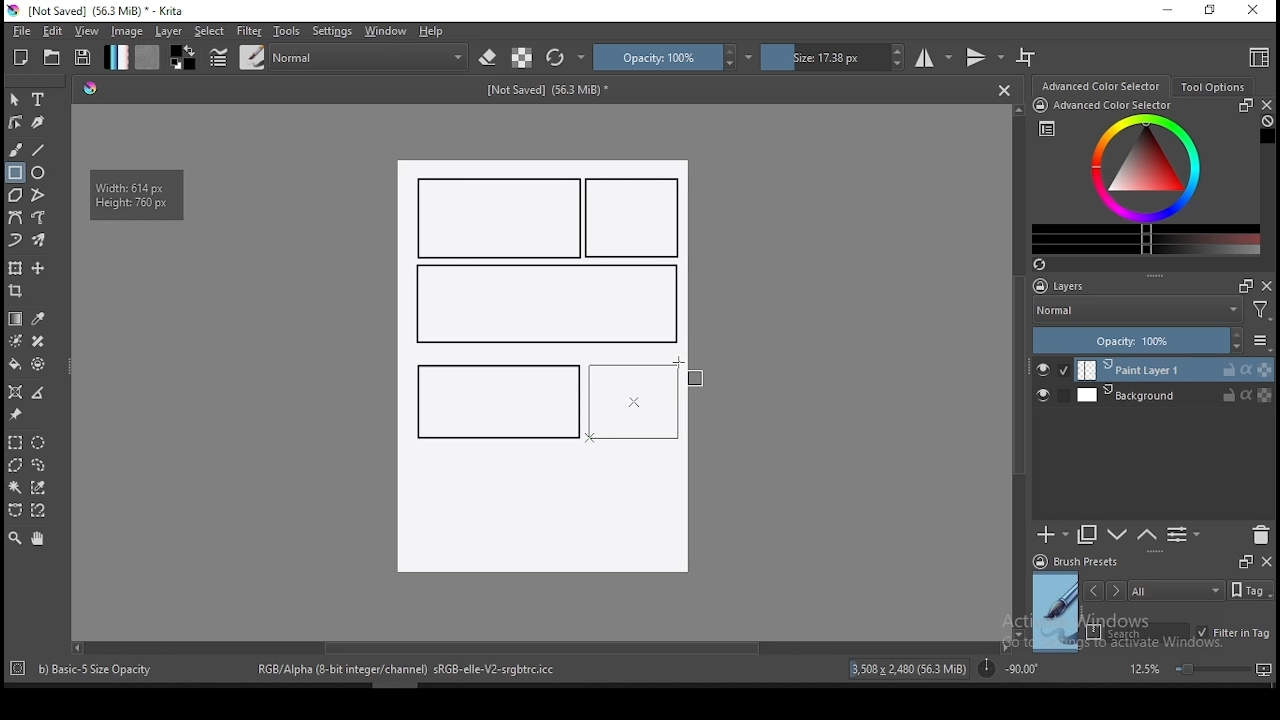  Describe the element at coordinates (985, 55) in the screenshot. I see `` at that location.